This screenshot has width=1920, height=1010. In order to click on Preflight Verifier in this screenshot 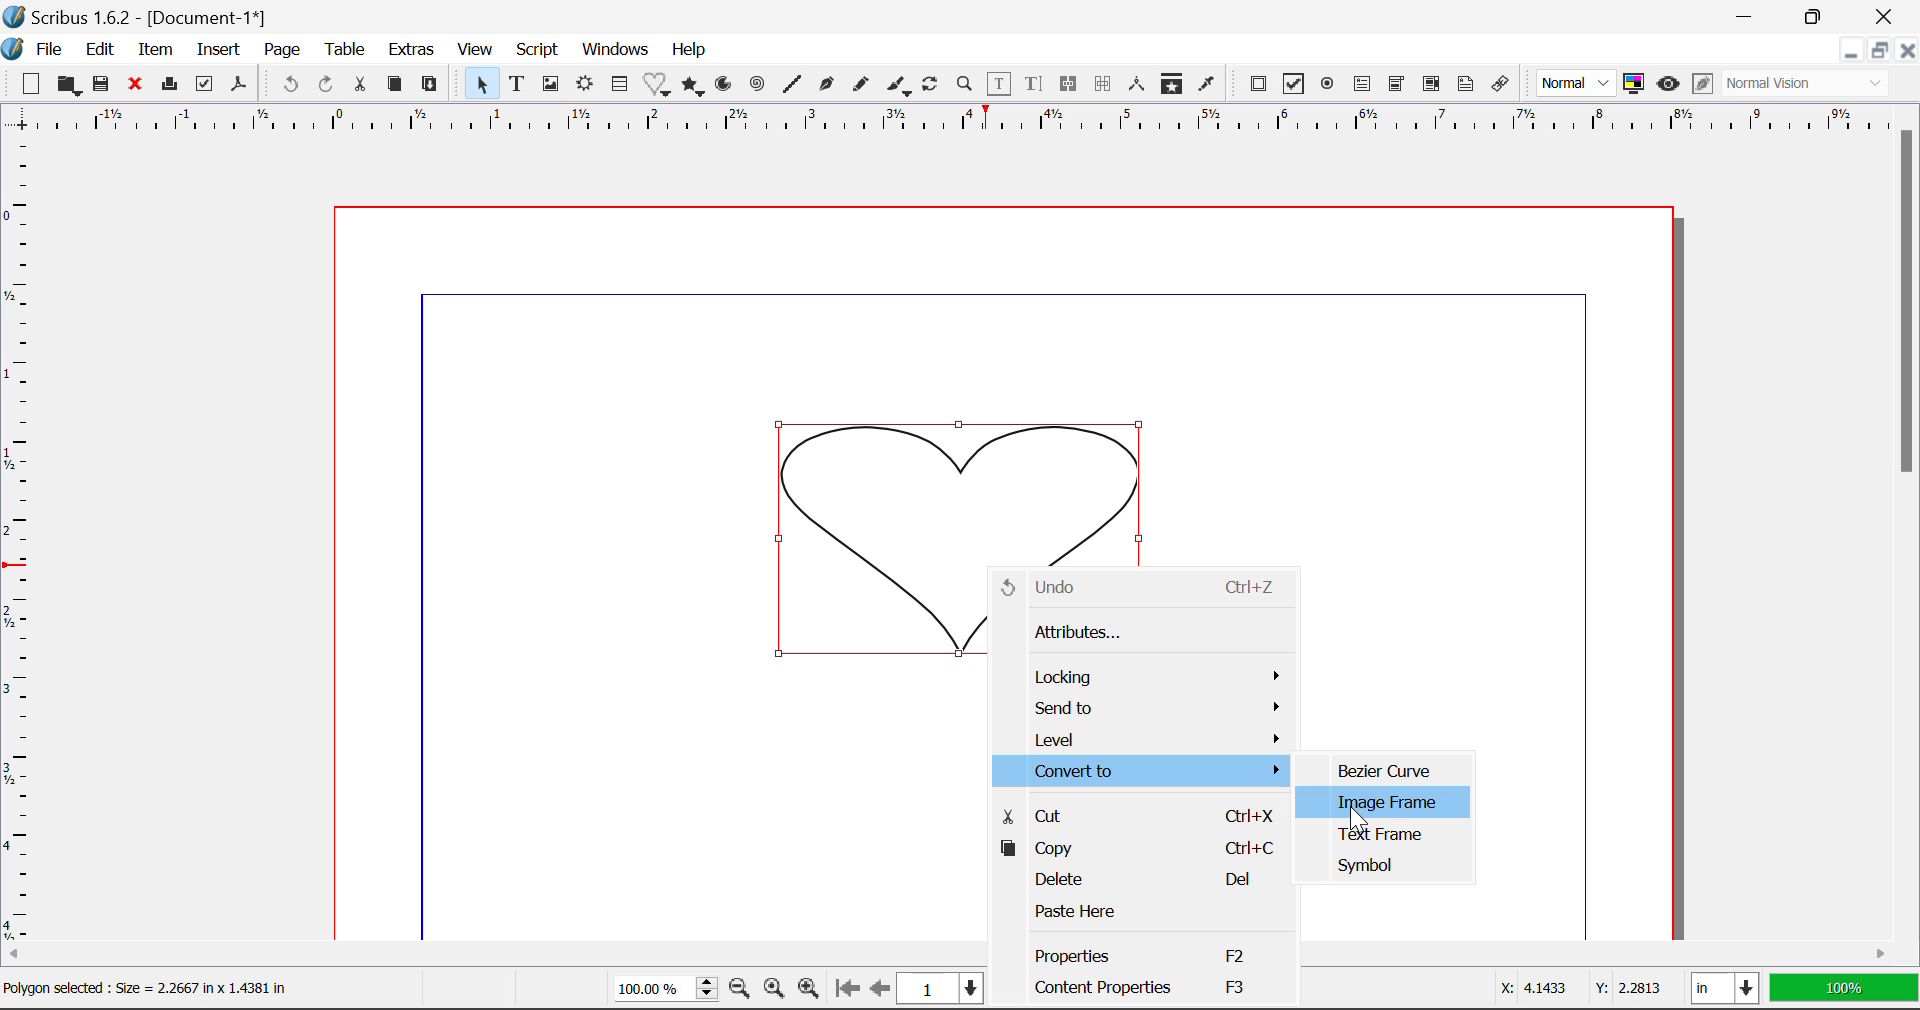, I will do `click(206, 89)`.